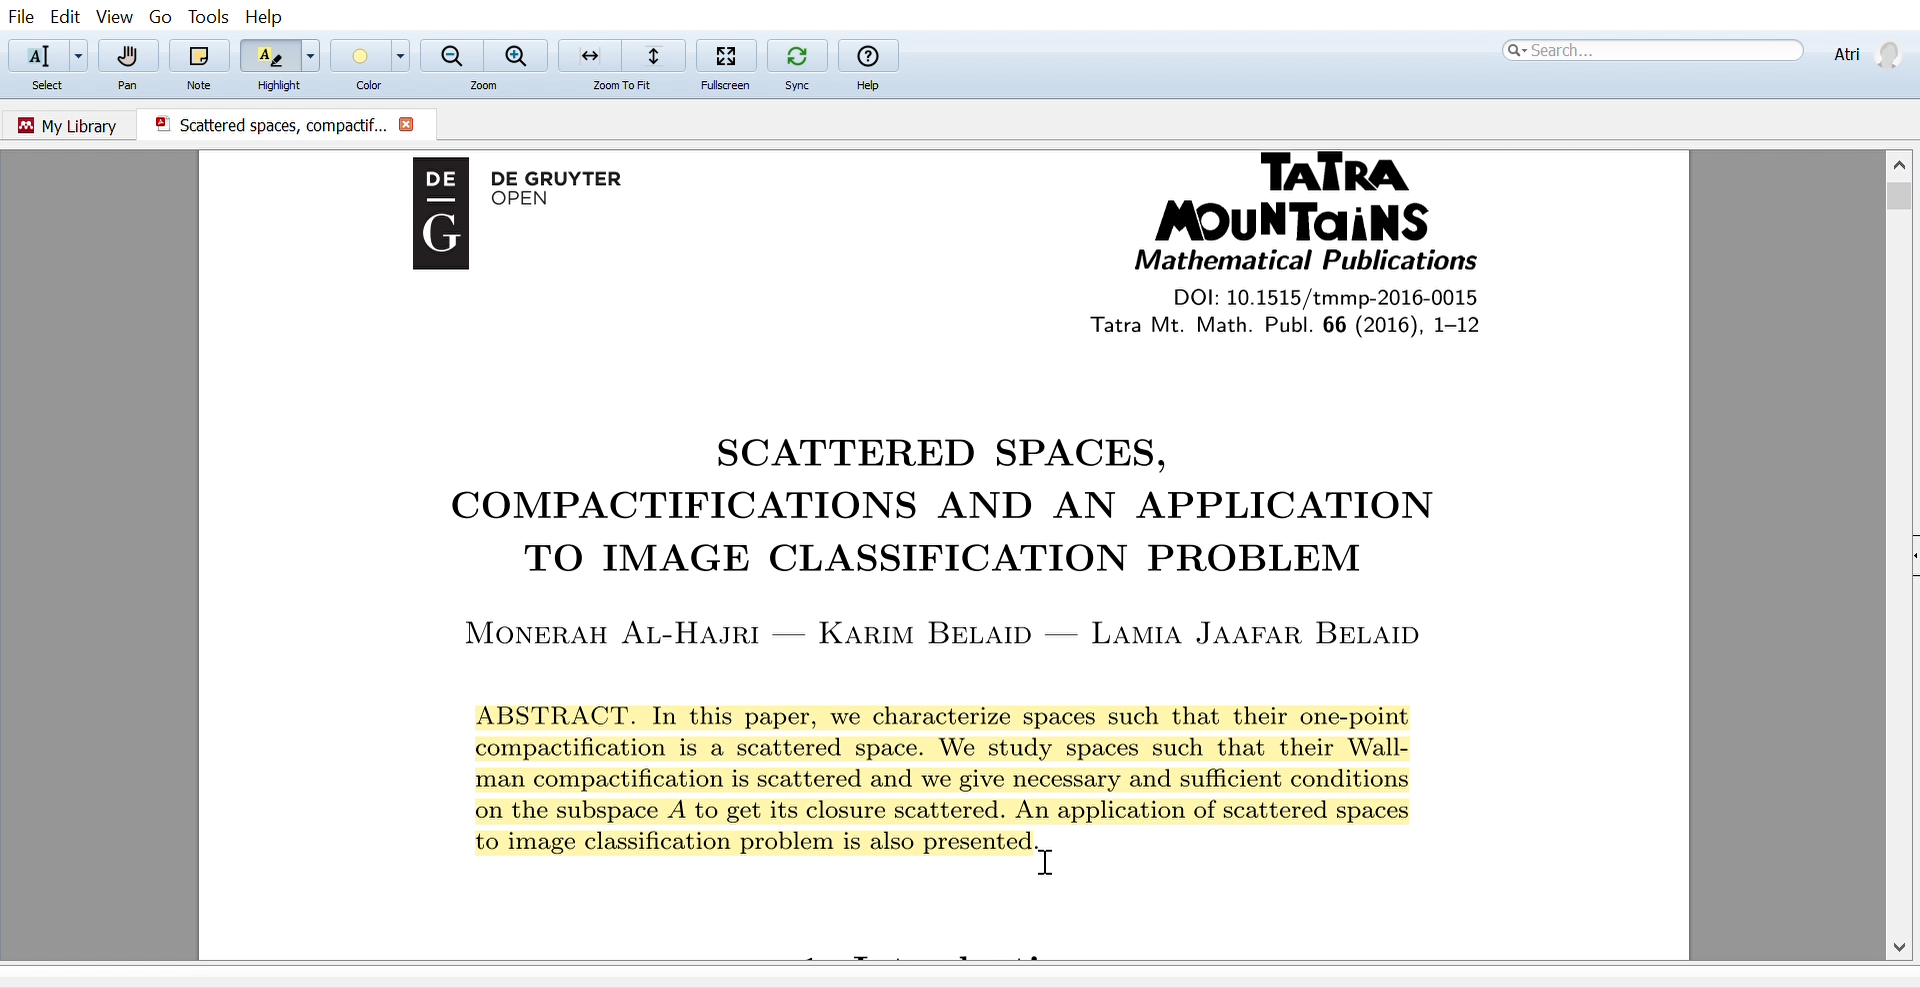 The width and height of the screenshot is (1920, 988). What do you see at coordinates (130, 87) in the screenshot?
I see `Pan` at bounding box center [130, 87].